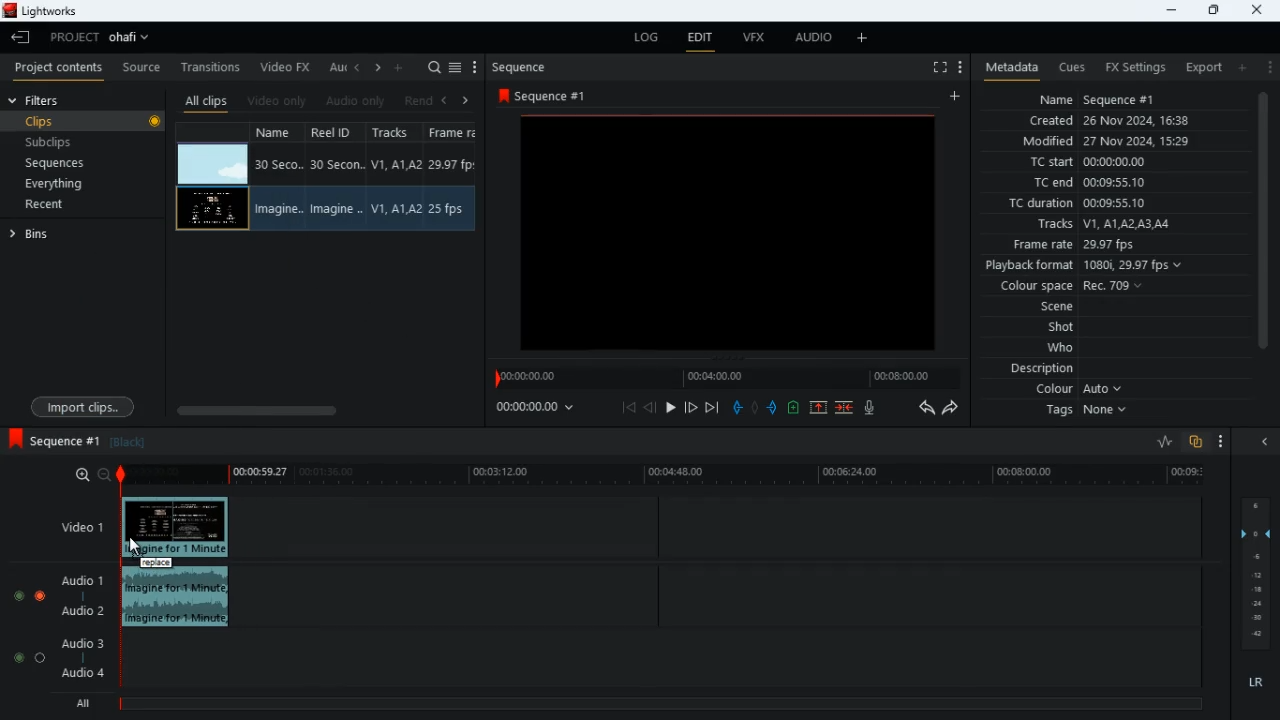 The image size is (1280, 720). Describe the element at coordinates (818, 409) in the screenshot. I see `up` at that location.